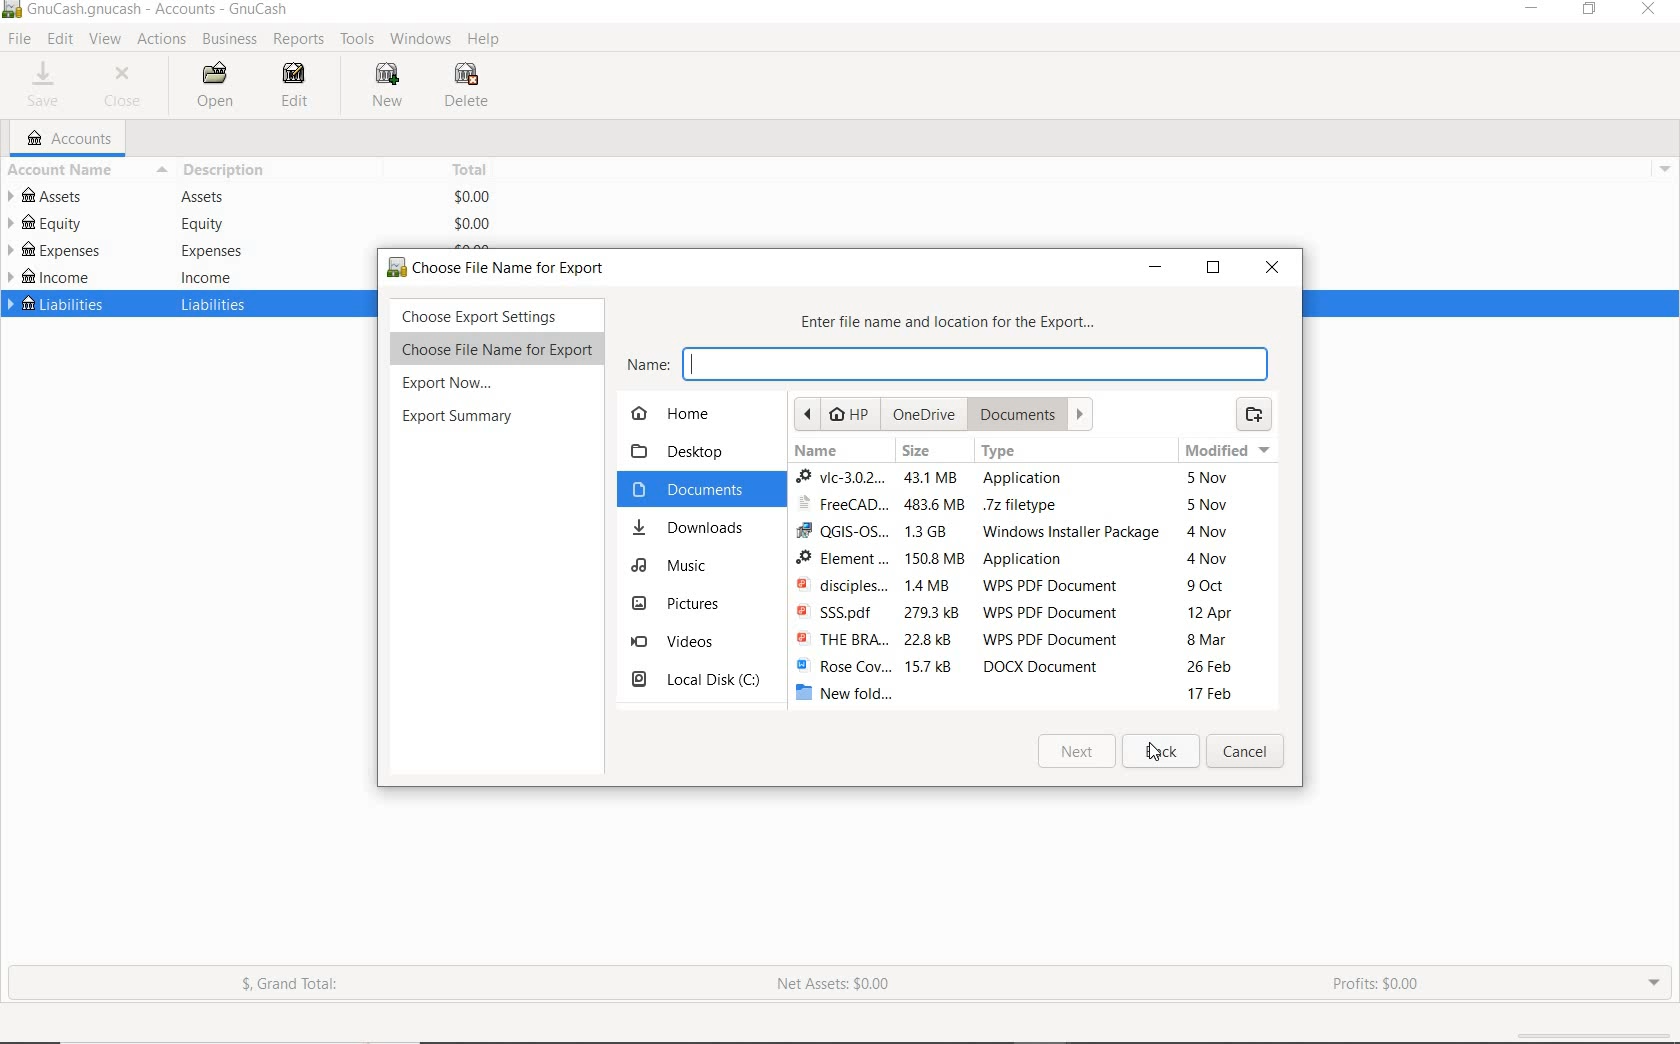 The width and height of the screenshot is (1680, 1044). Describe the element at coordinates (66, 138) in the screenshot. I see `ACCOUNTS` at that location.